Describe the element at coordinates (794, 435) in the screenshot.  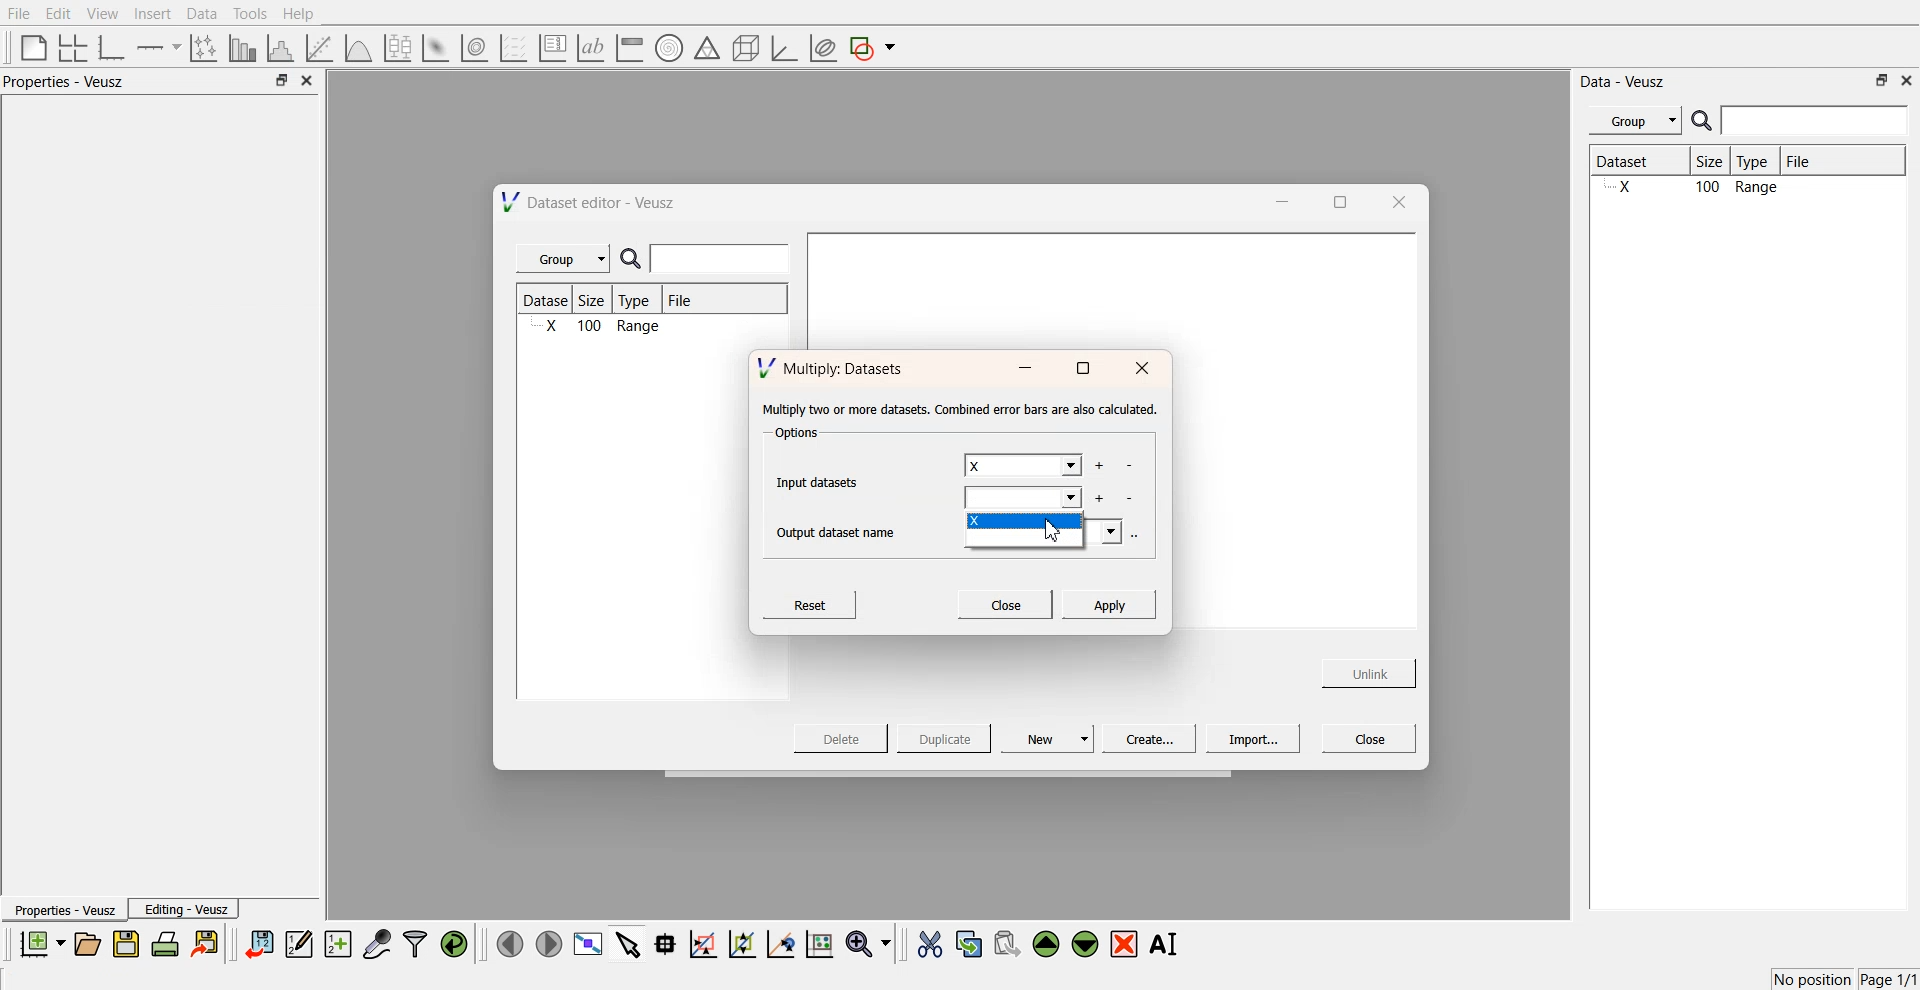
I see `Options` at that location.